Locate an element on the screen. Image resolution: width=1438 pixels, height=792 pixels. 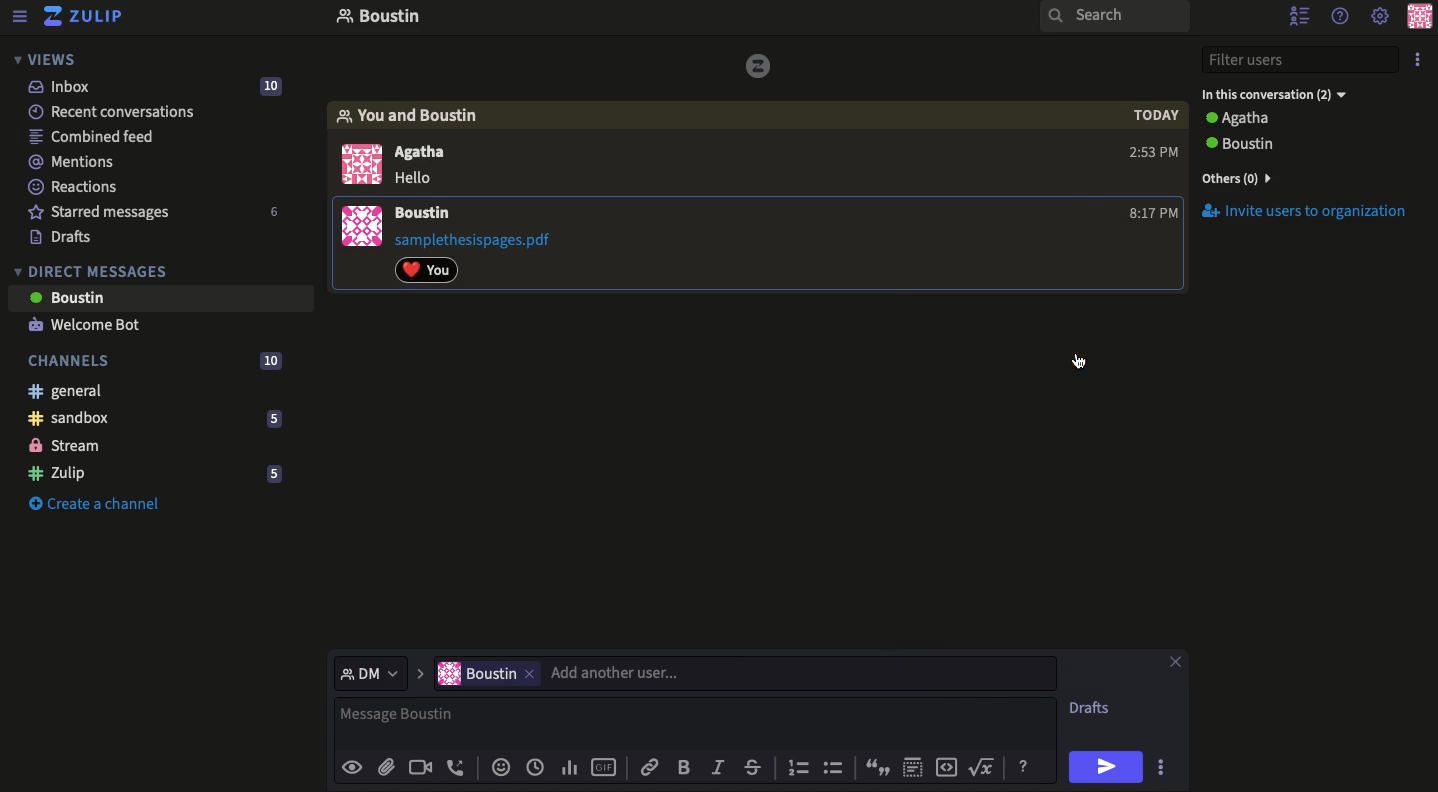
Attachment is located at coordinates (385, 766).